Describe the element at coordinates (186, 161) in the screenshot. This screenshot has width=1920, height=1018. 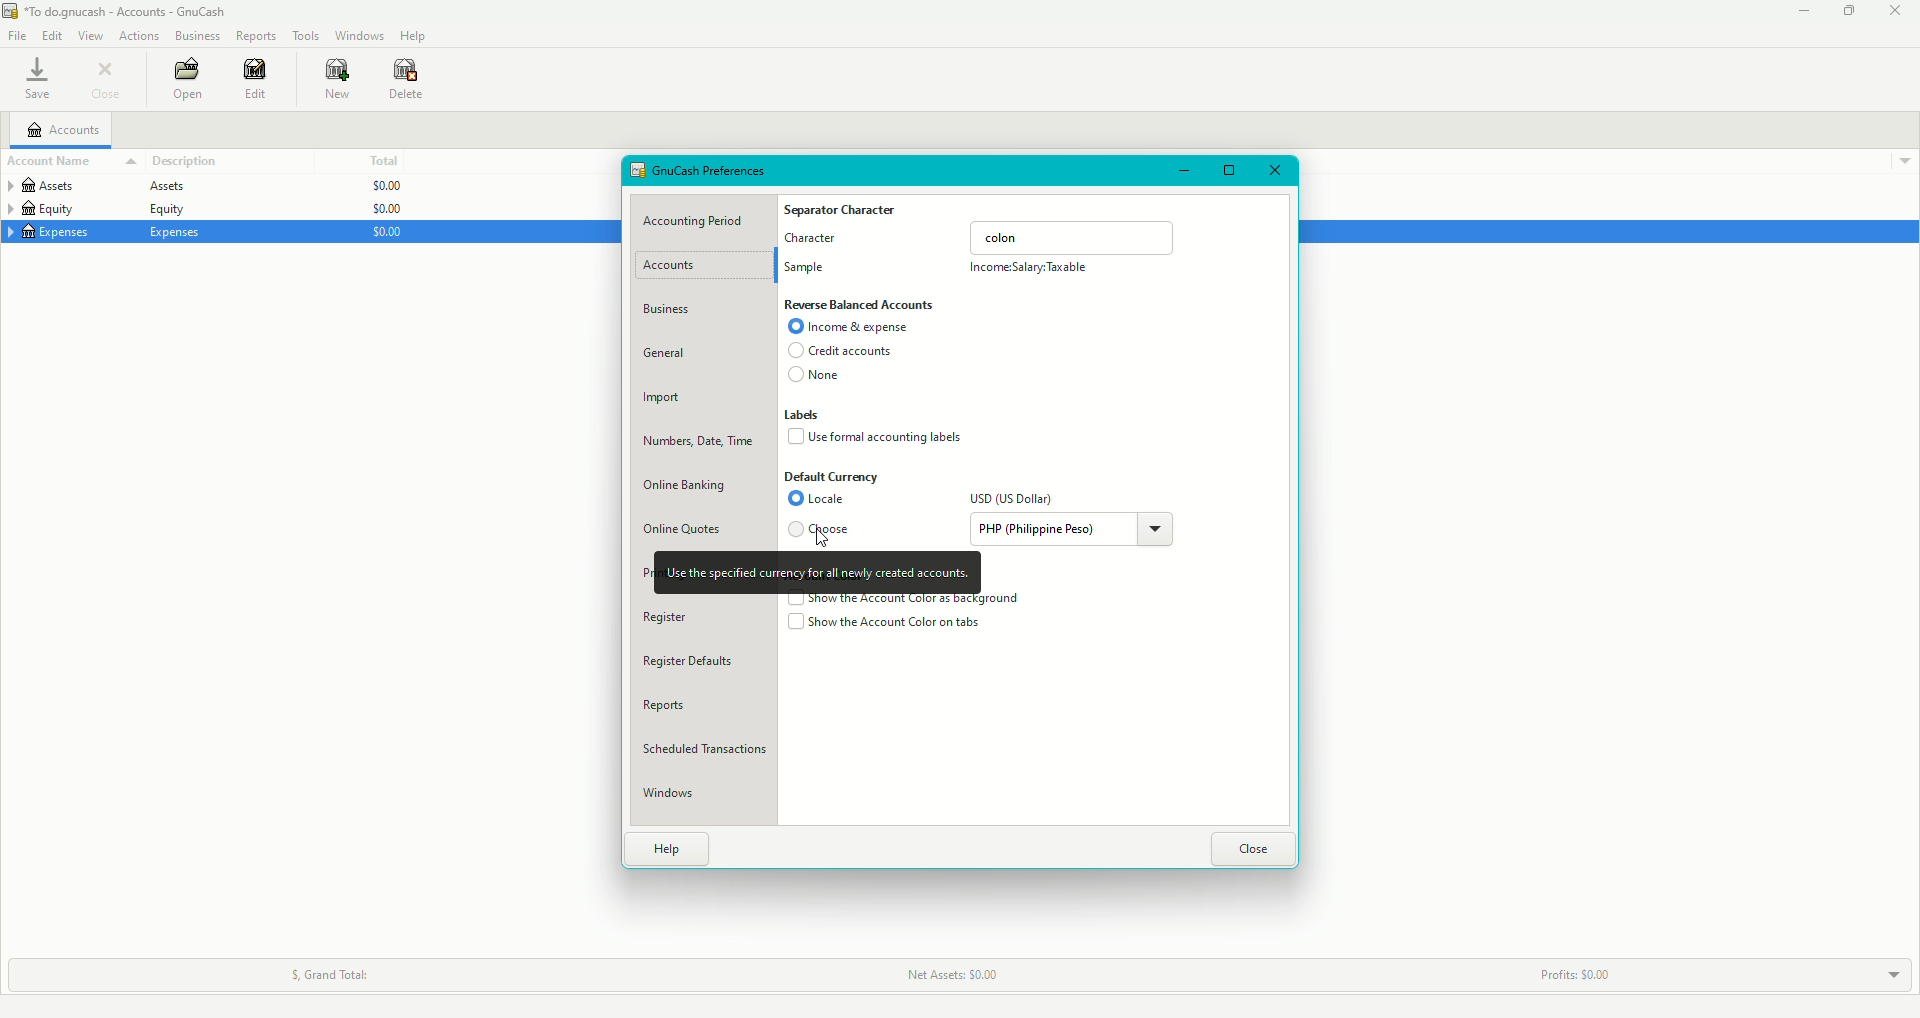
I see `Description` at that location.